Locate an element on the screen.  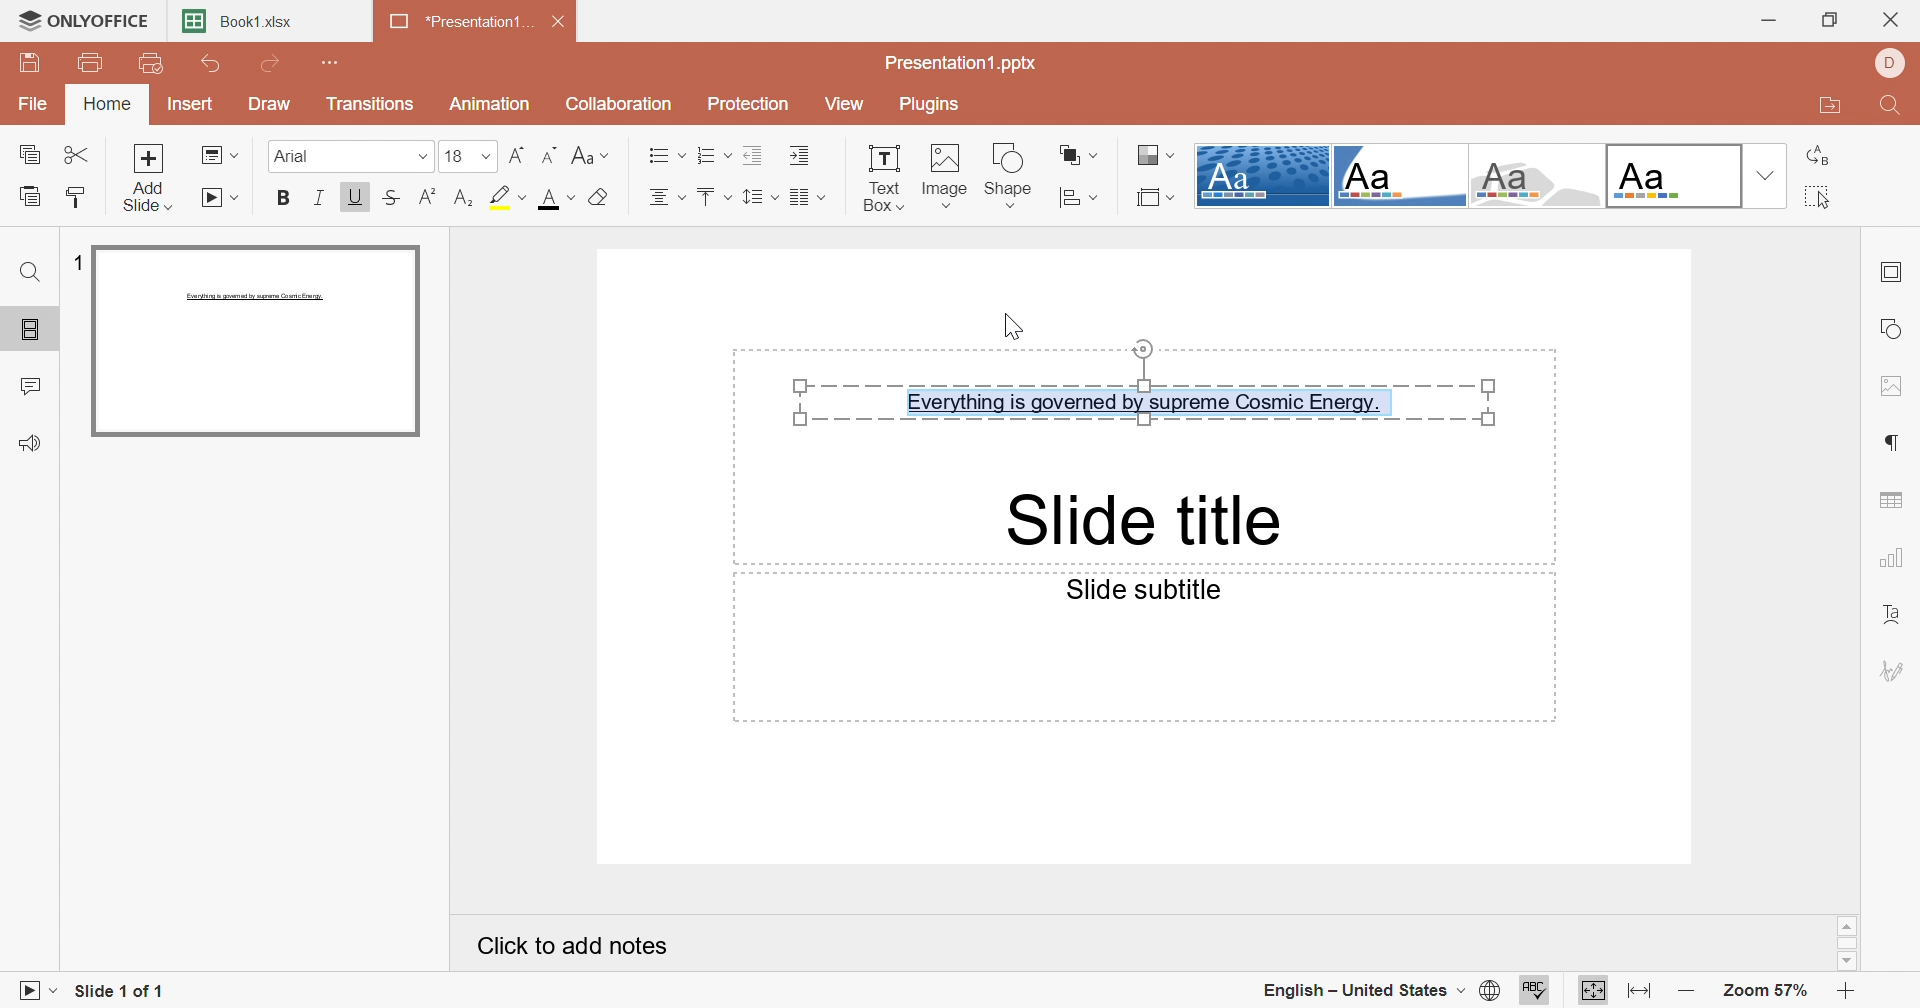
Image is located at coordinates (1894, 386).